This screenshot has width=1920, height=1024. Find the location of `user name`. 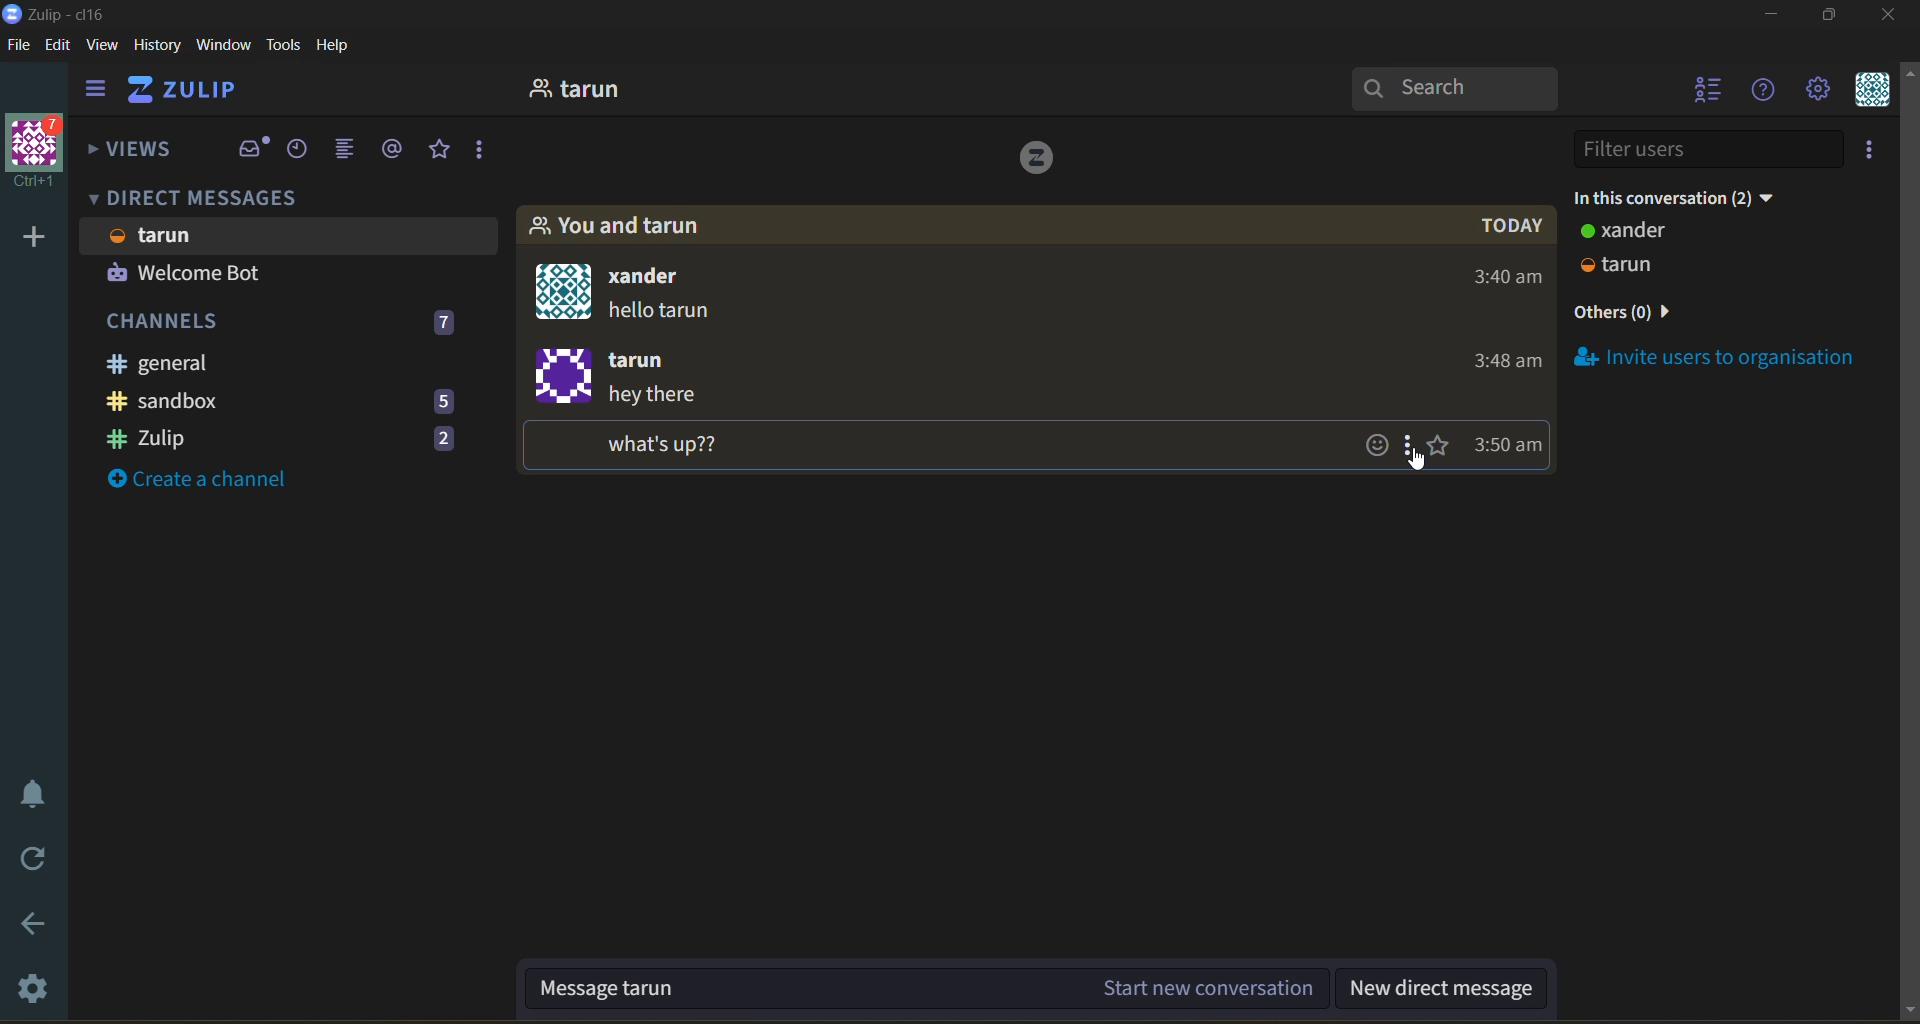

user name is located at coordinates (172, 237).